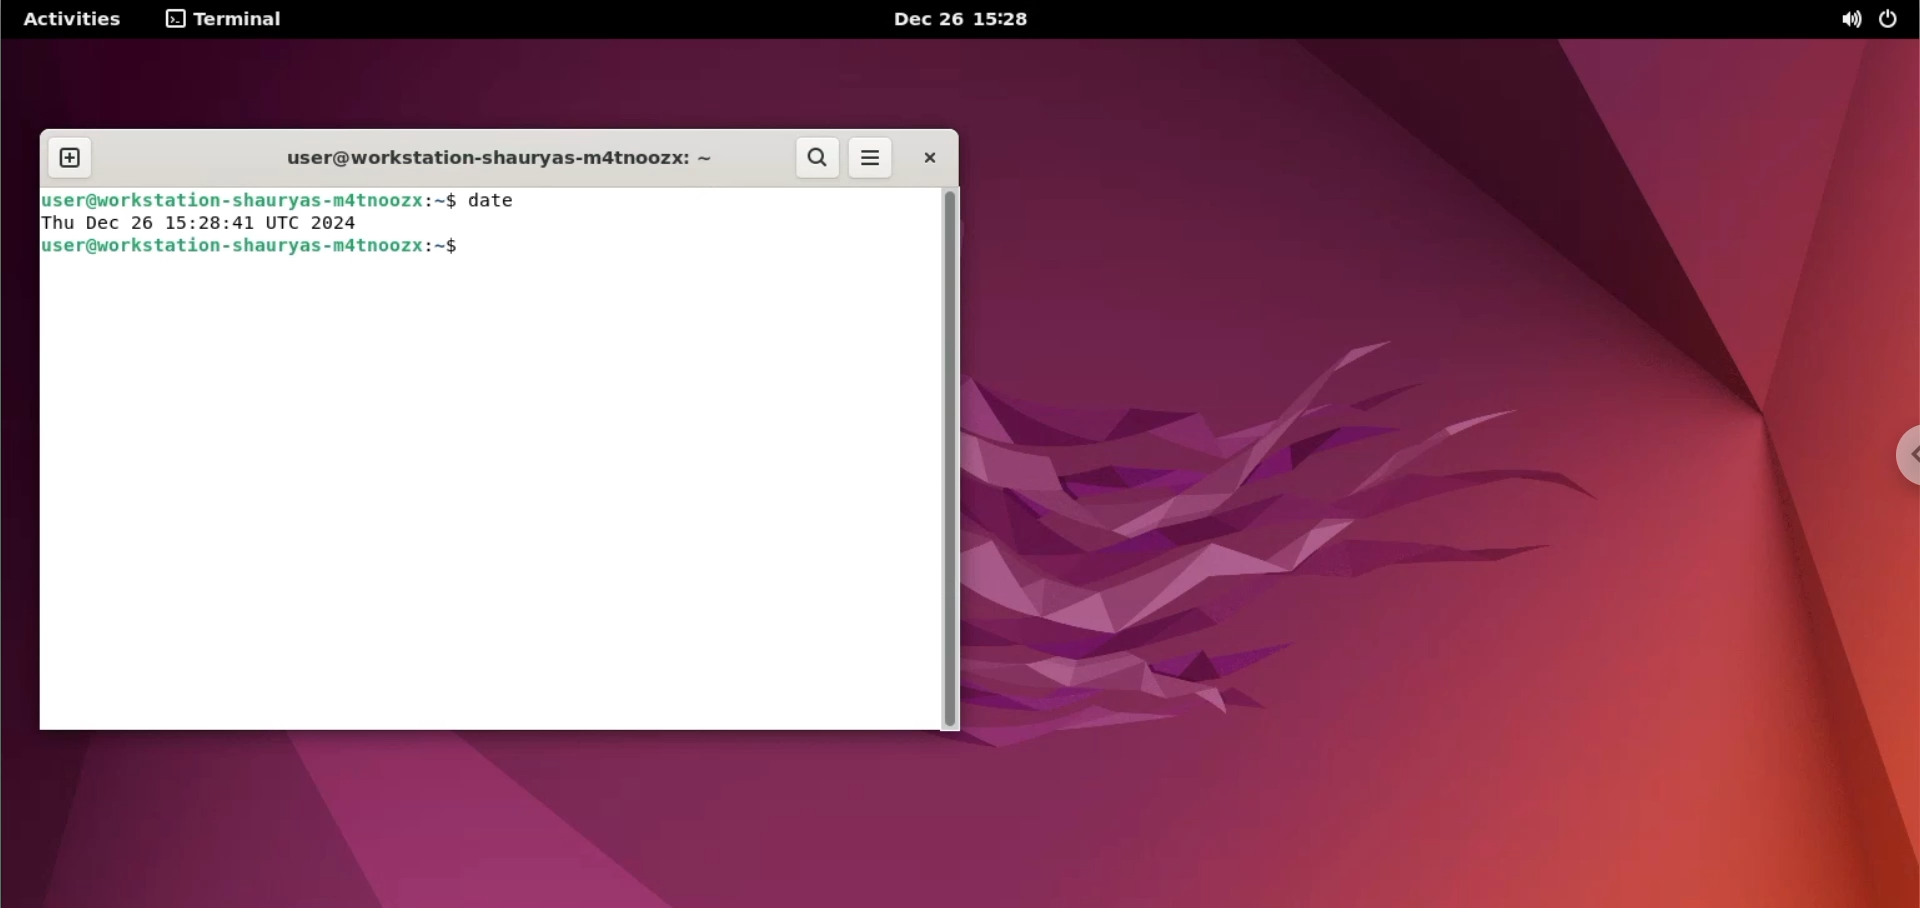 The image size is (1920, 908). I want to click on user@workstation-shauryas-m4tnoozx: ~, so click(491, 159).